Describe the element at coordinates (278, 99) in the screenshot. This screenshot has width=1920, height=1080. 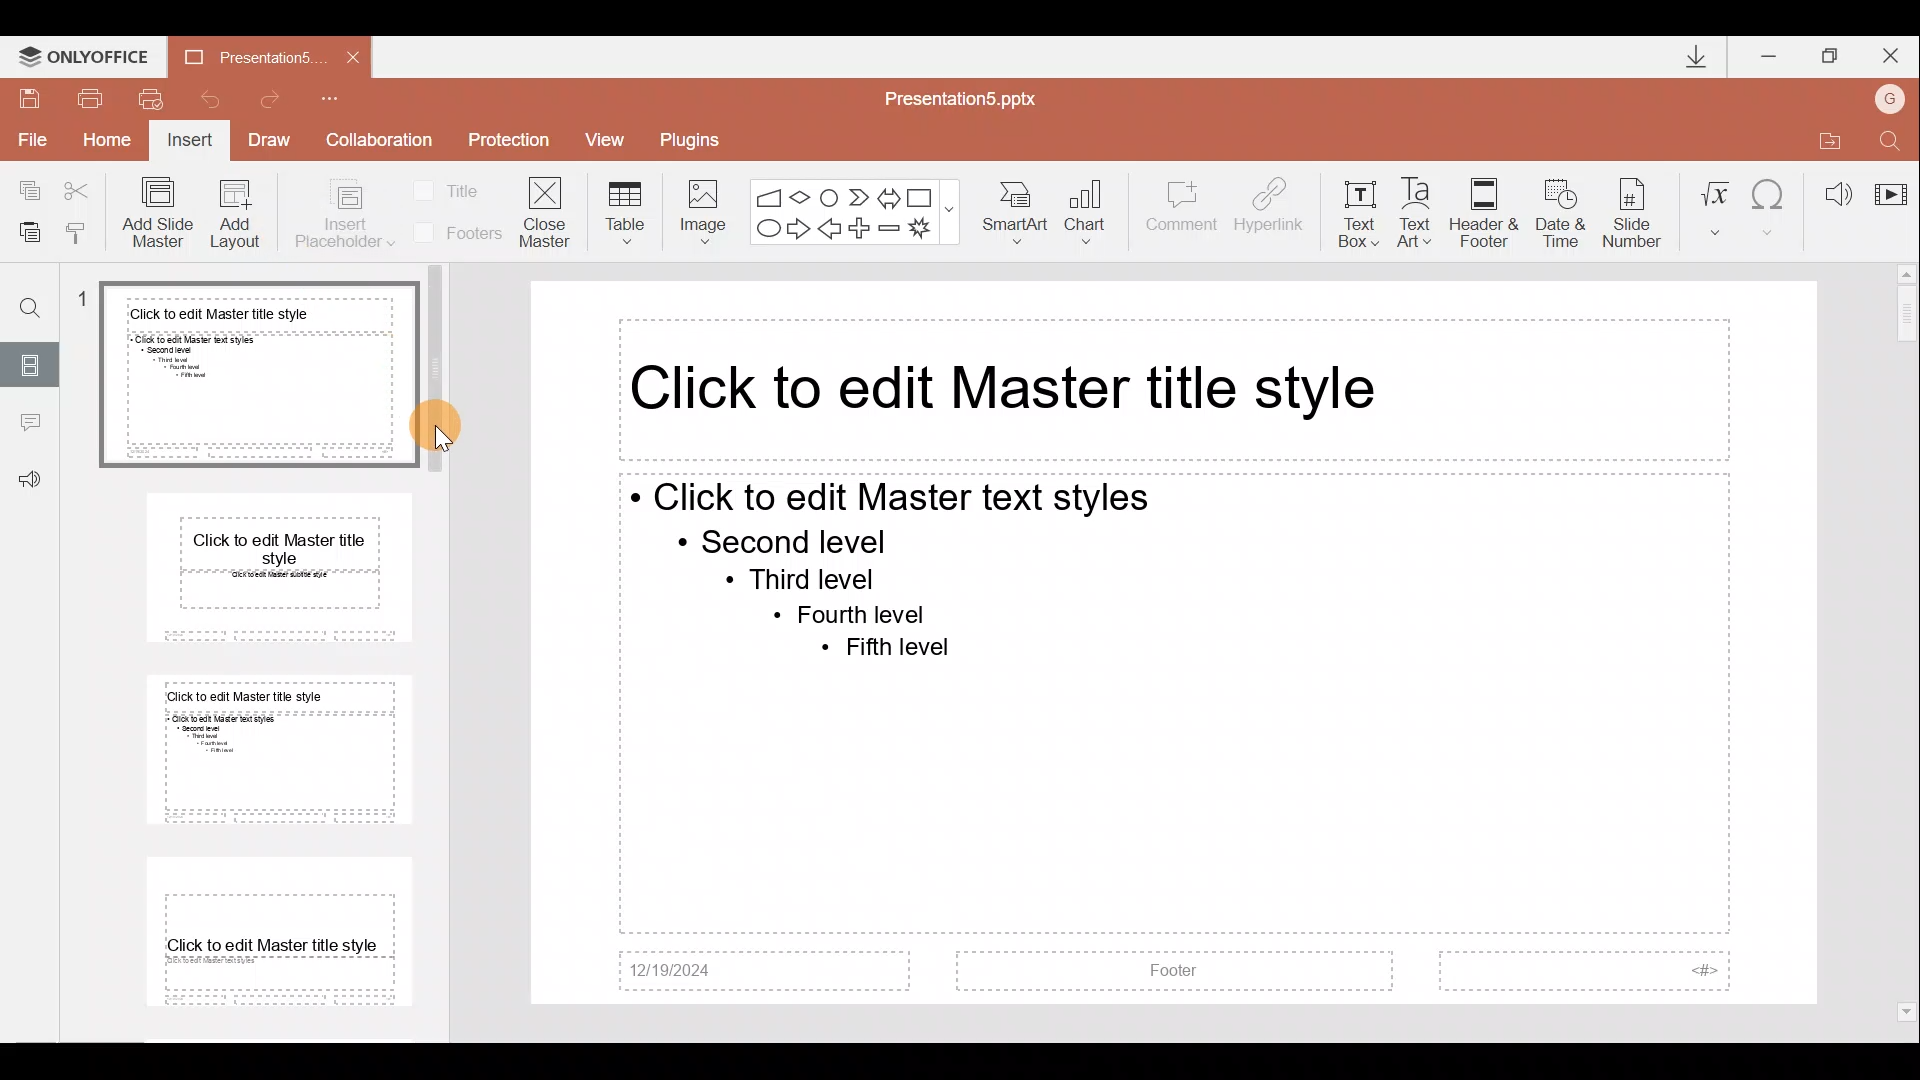
I see `Redo` at that location.